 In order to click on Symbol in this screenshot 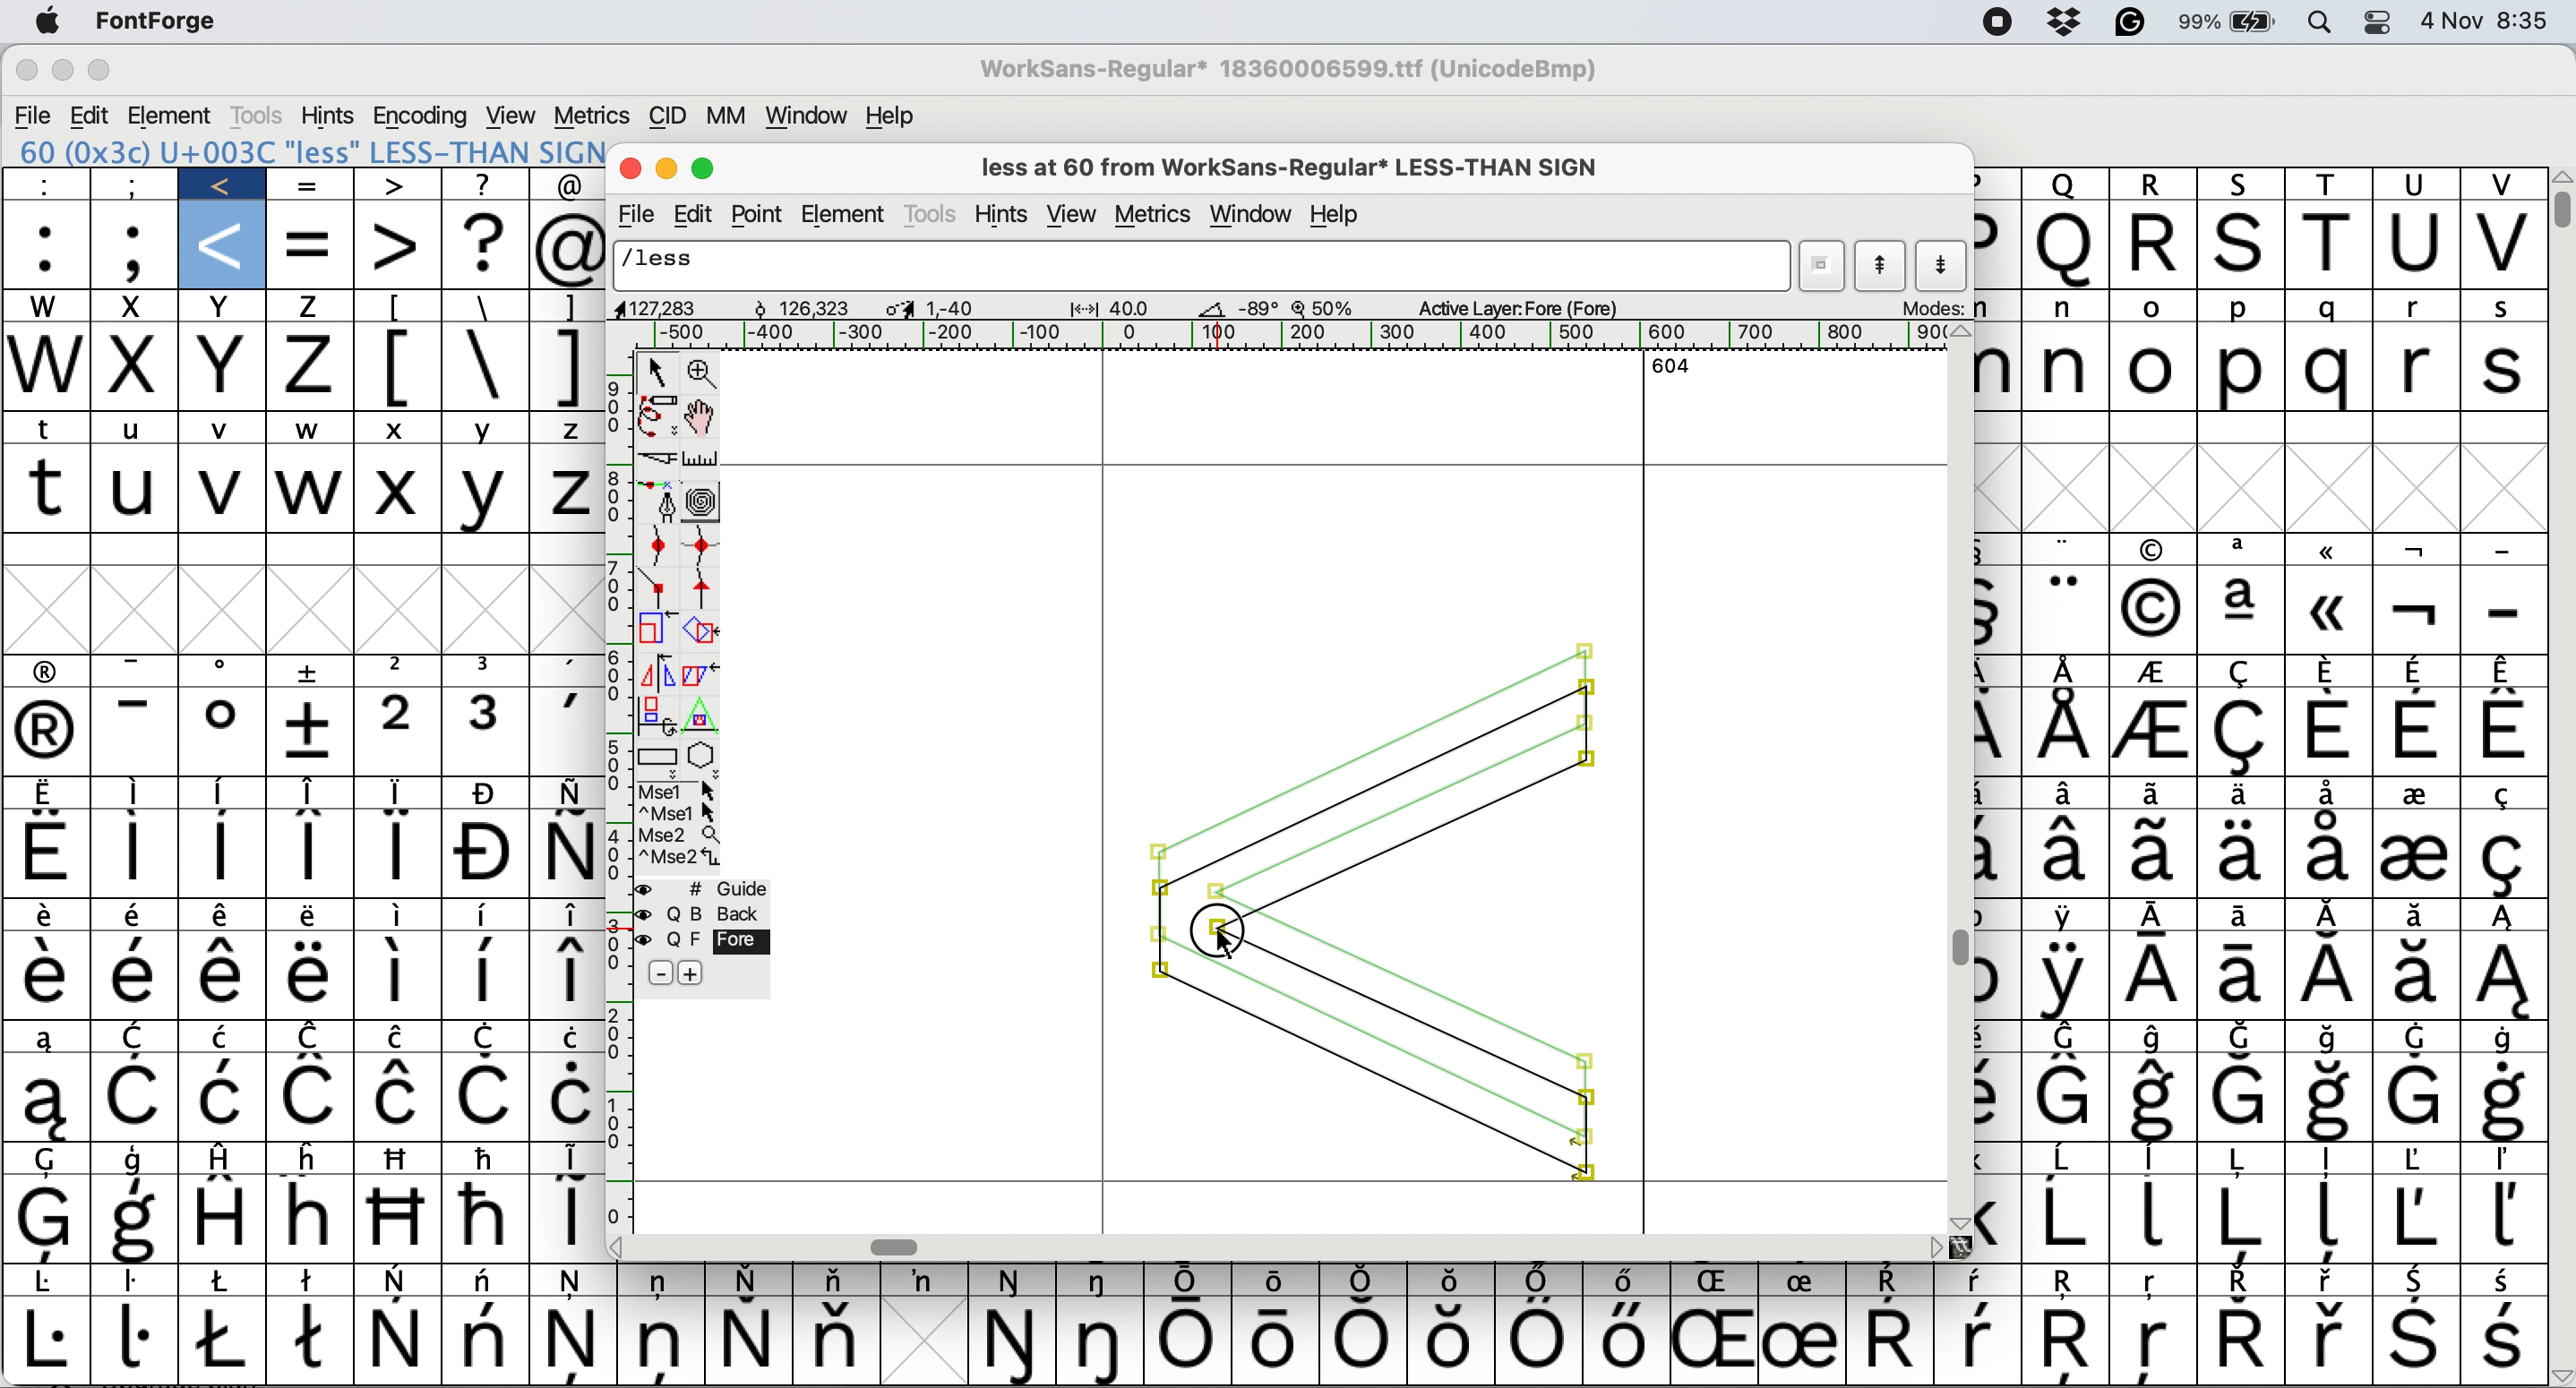, I will do `click(49, 795)`.